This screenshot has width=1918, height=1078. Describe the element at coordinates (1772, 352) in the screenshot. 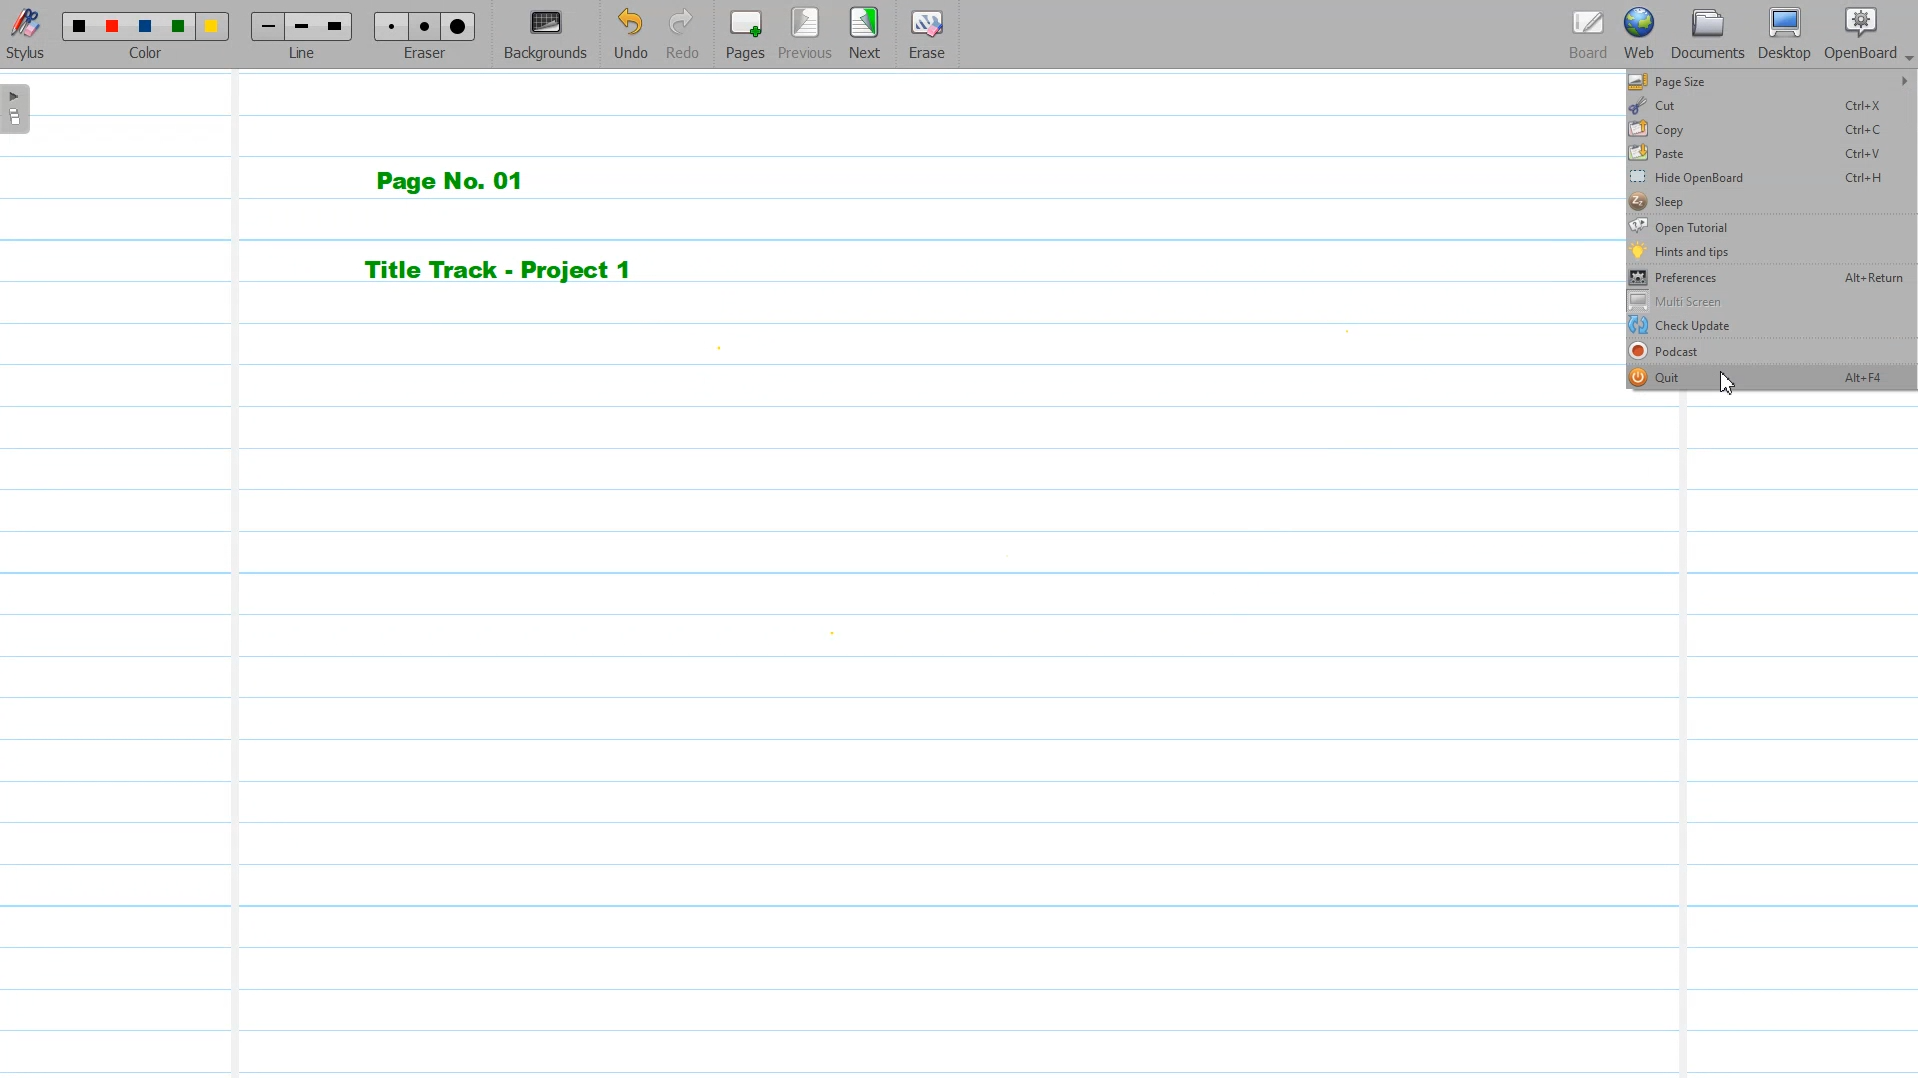

I see `Podcast` at that location.